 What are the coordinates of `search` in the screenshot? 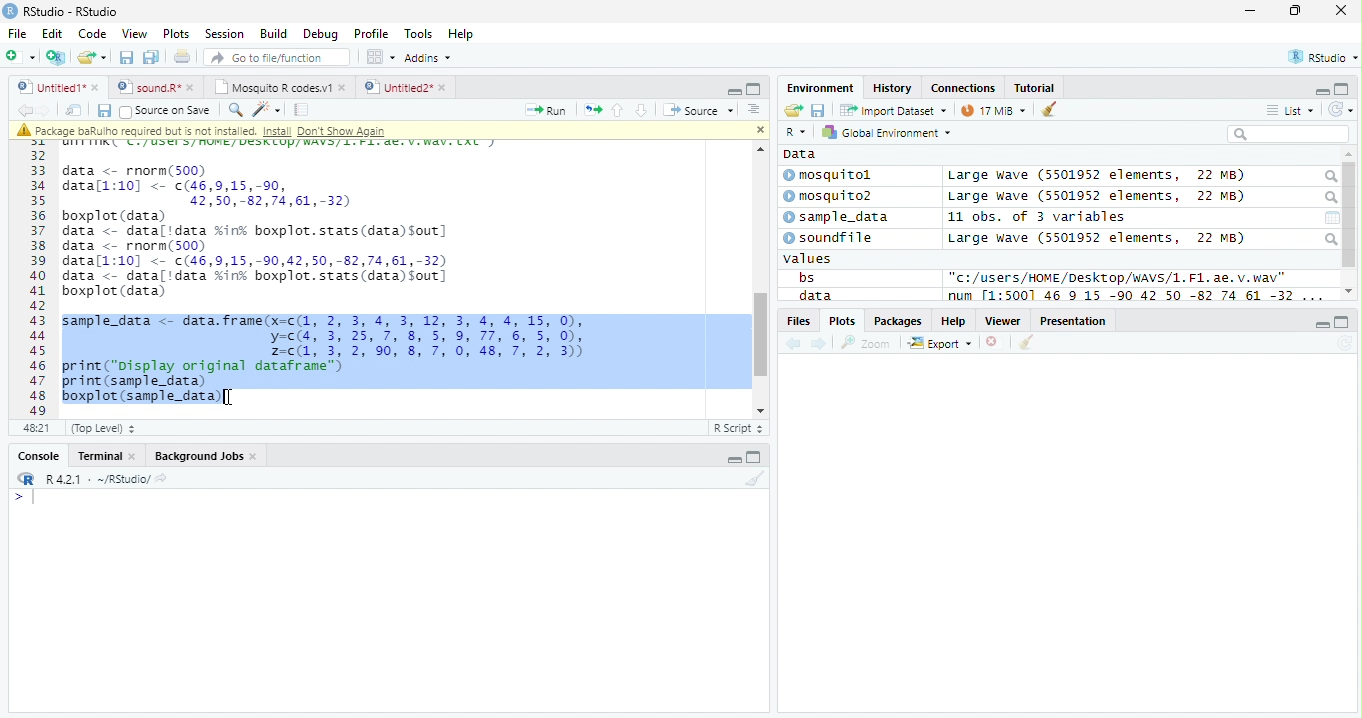 It's located at (1329, 177).